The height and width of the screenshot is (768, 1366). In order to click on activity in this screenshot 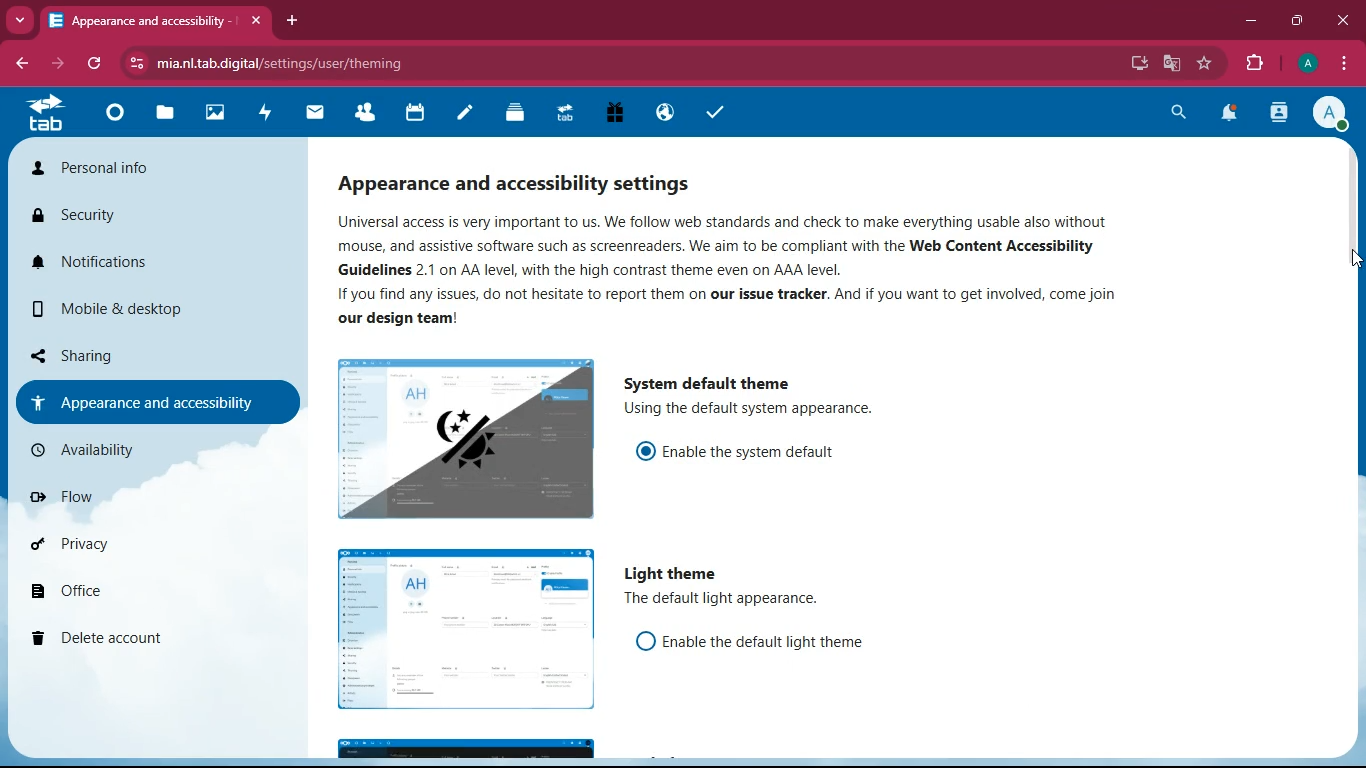, I will do `click(265, 111)`.